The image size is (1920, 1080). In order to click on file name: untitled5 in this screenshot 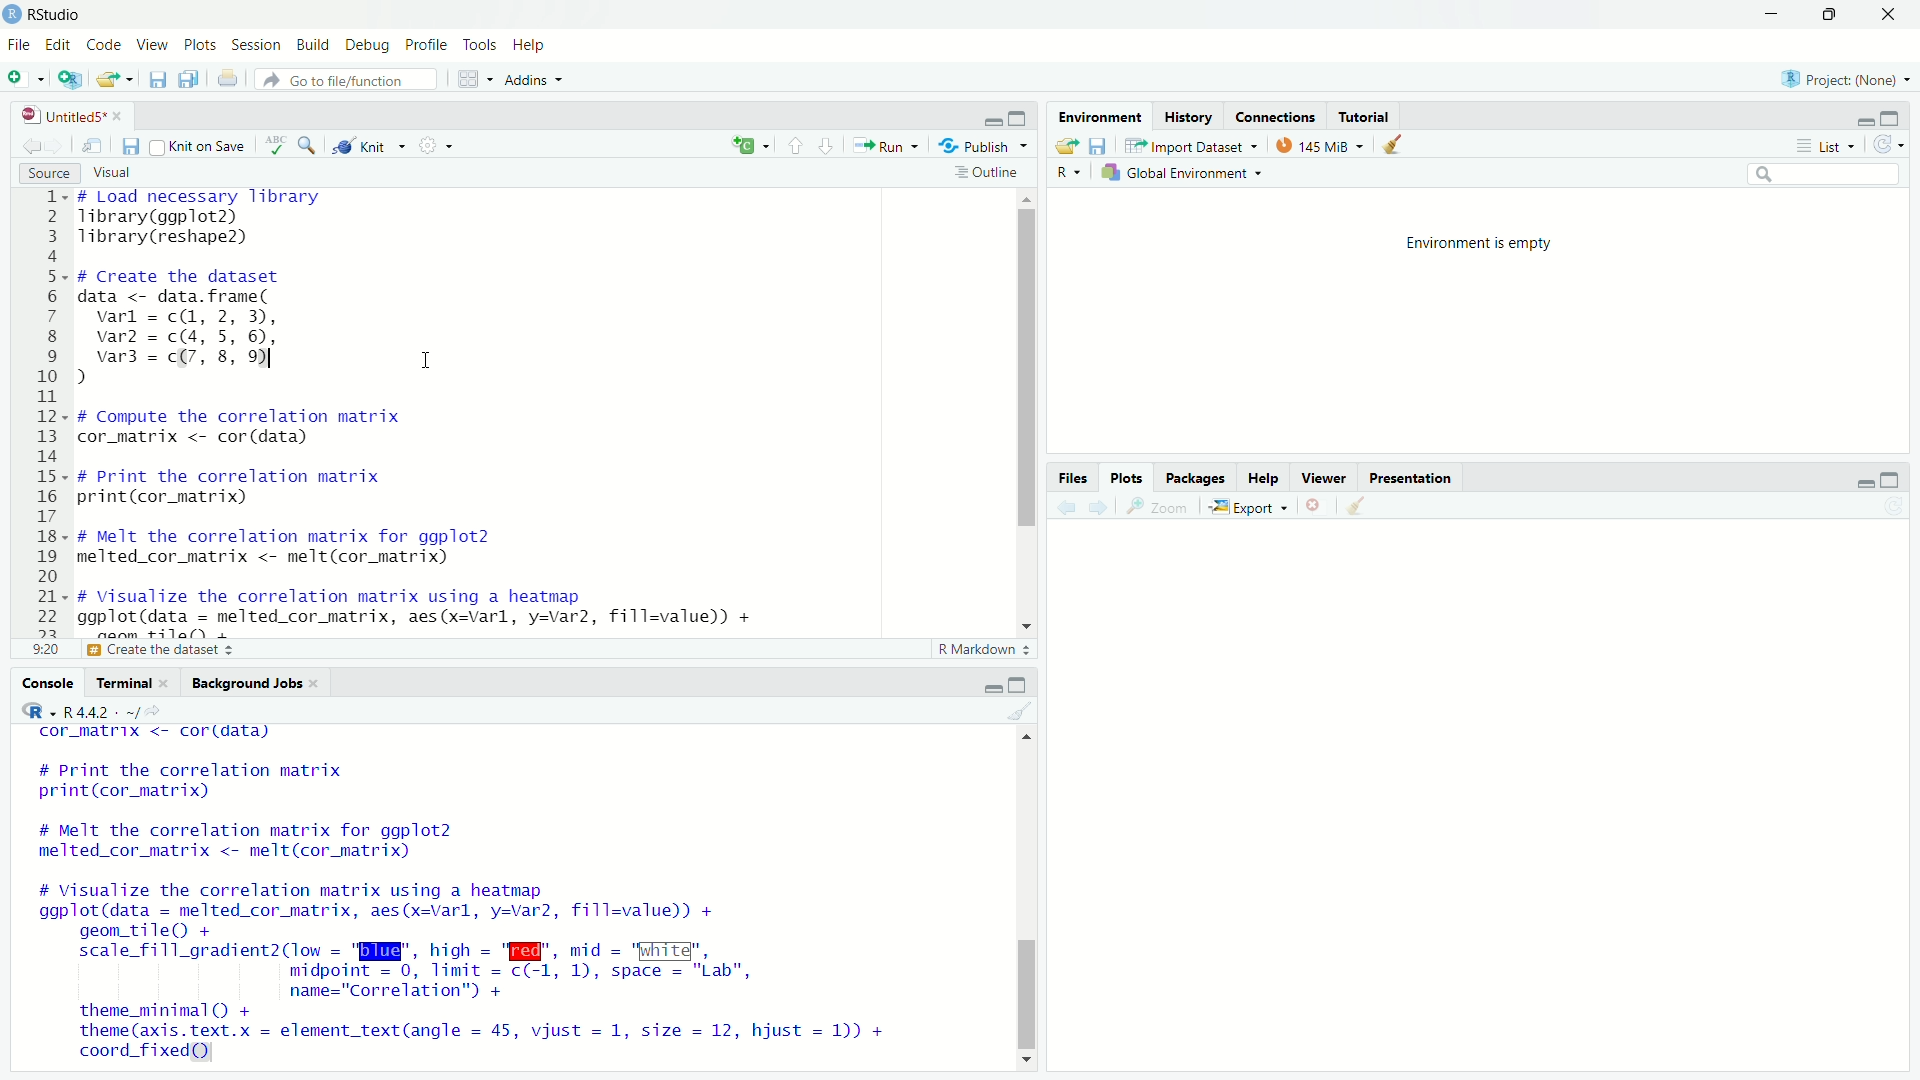, I will do `click(66, 116)`.